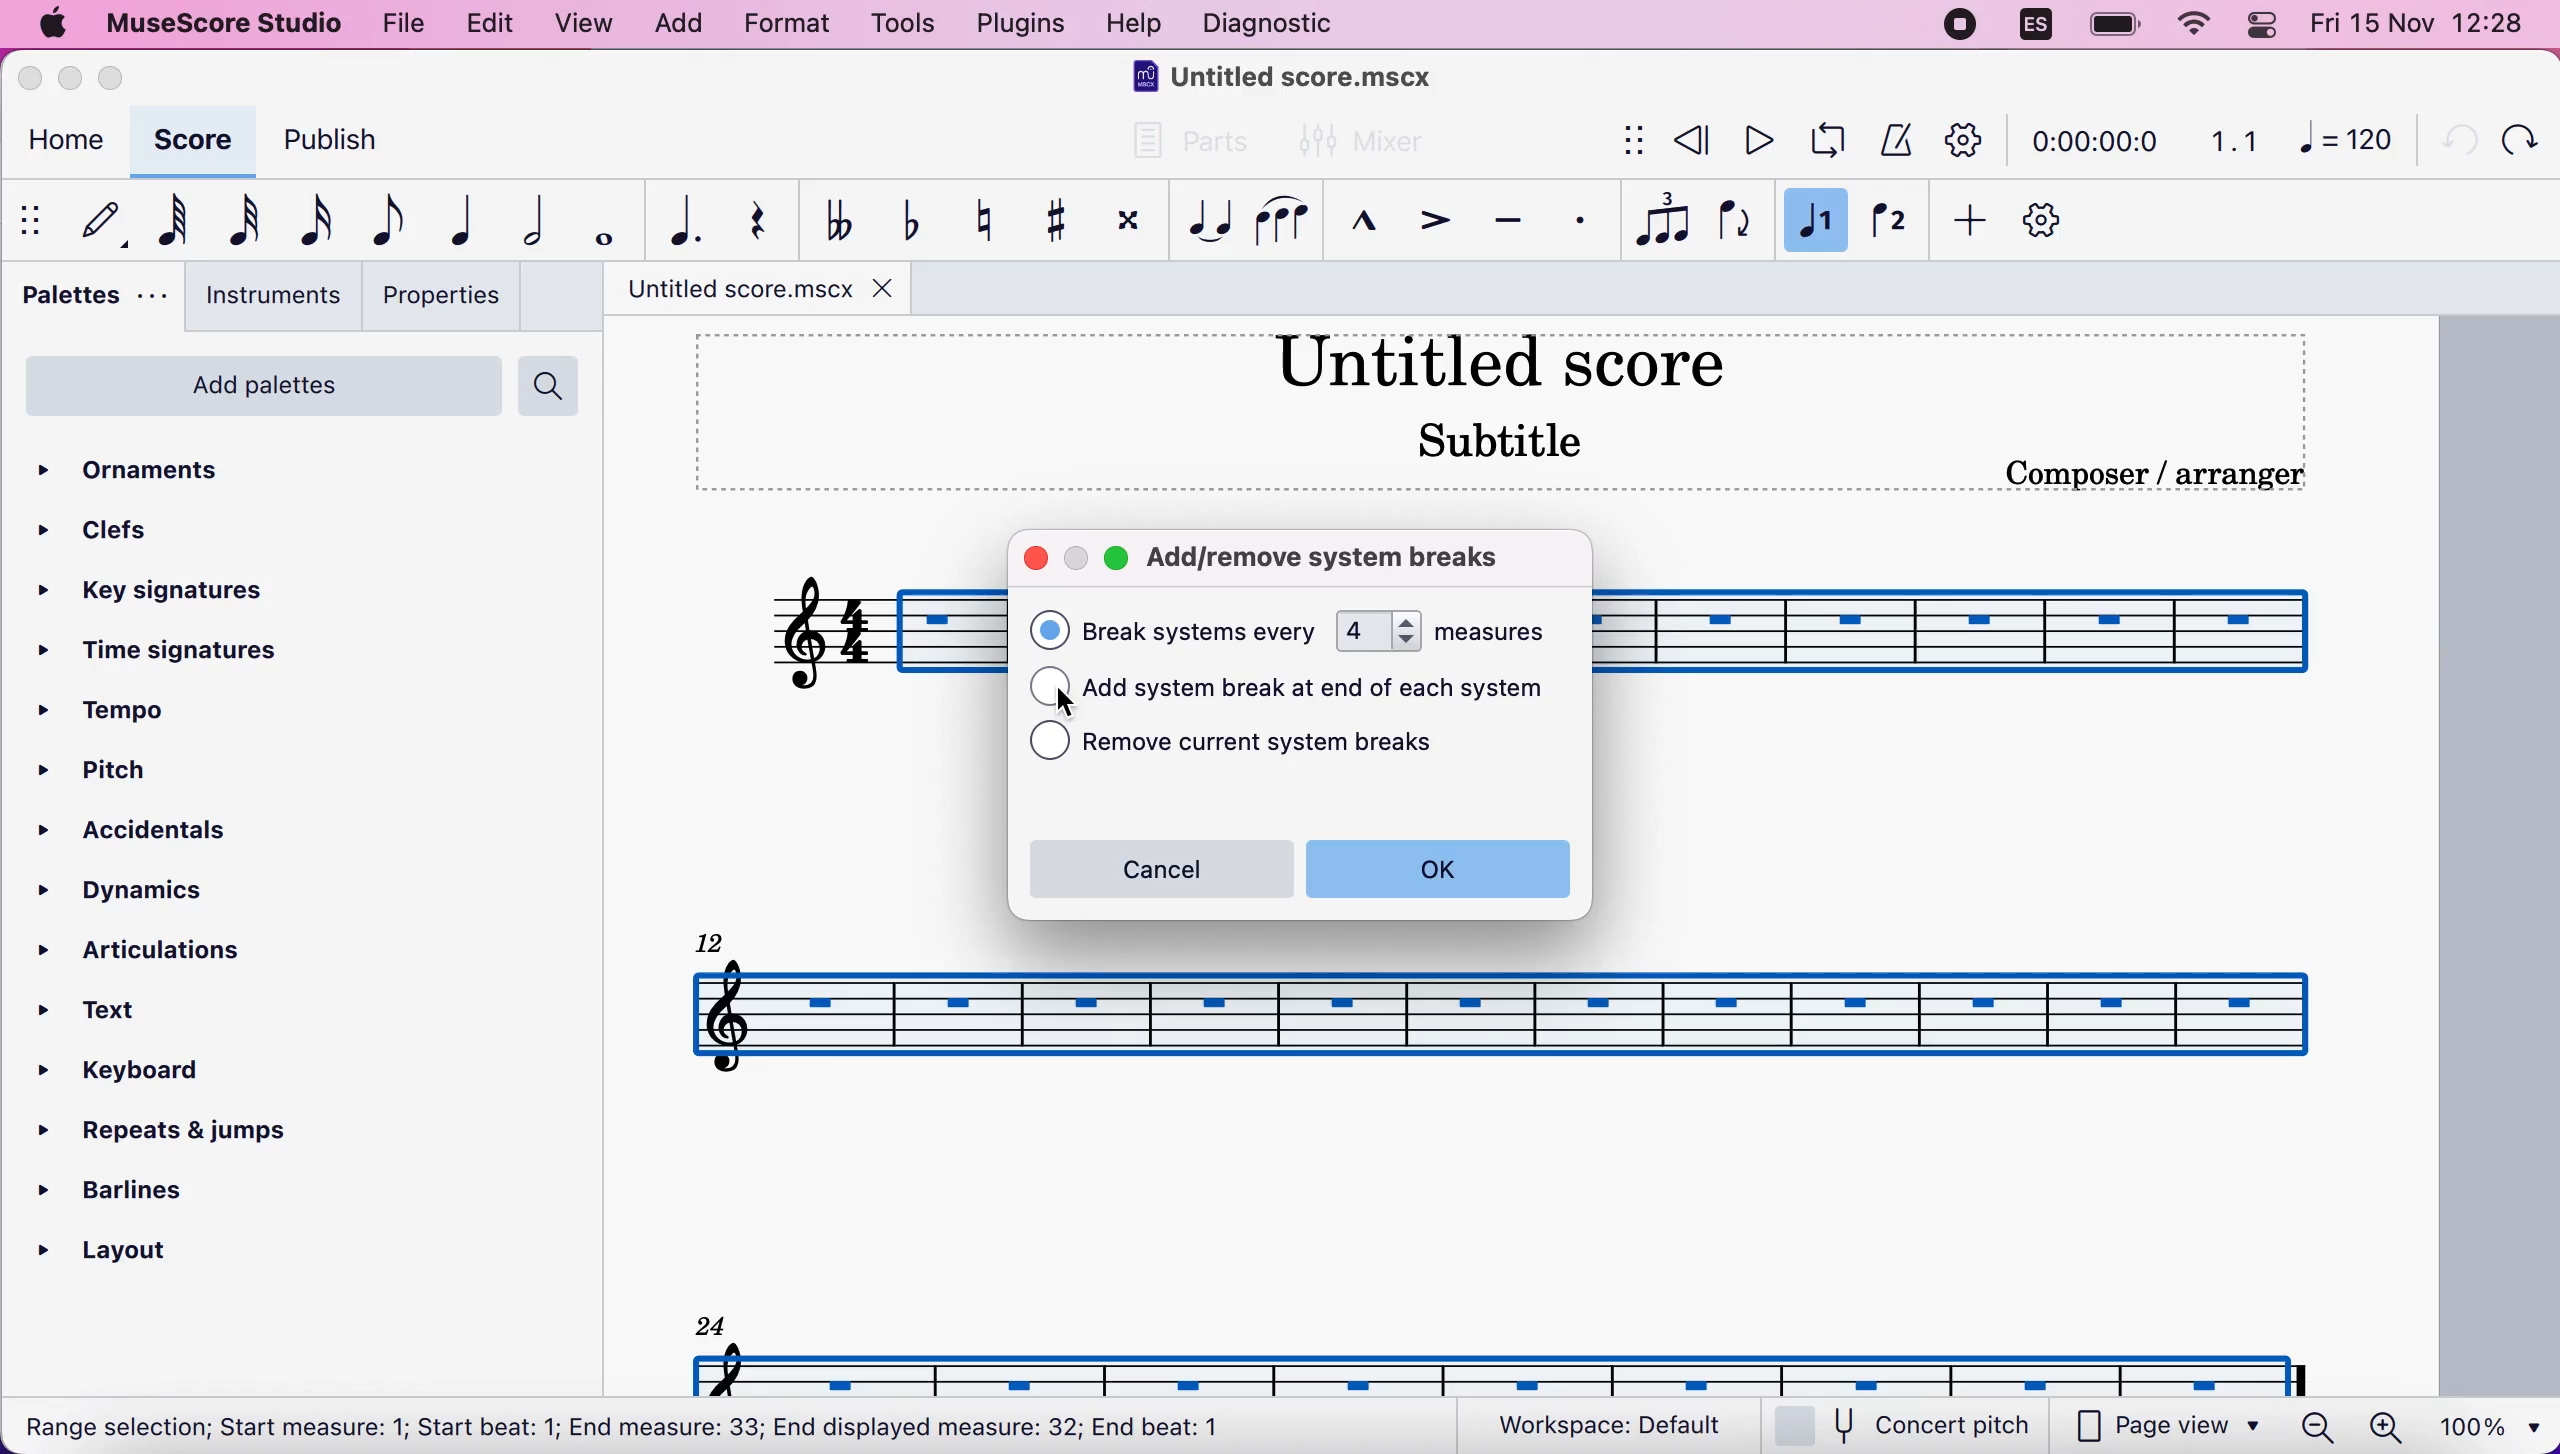 The image size is (2560, 1454). Describe the element at coordinates (101, 529) in the screenshot. I see `clefs` at that location.